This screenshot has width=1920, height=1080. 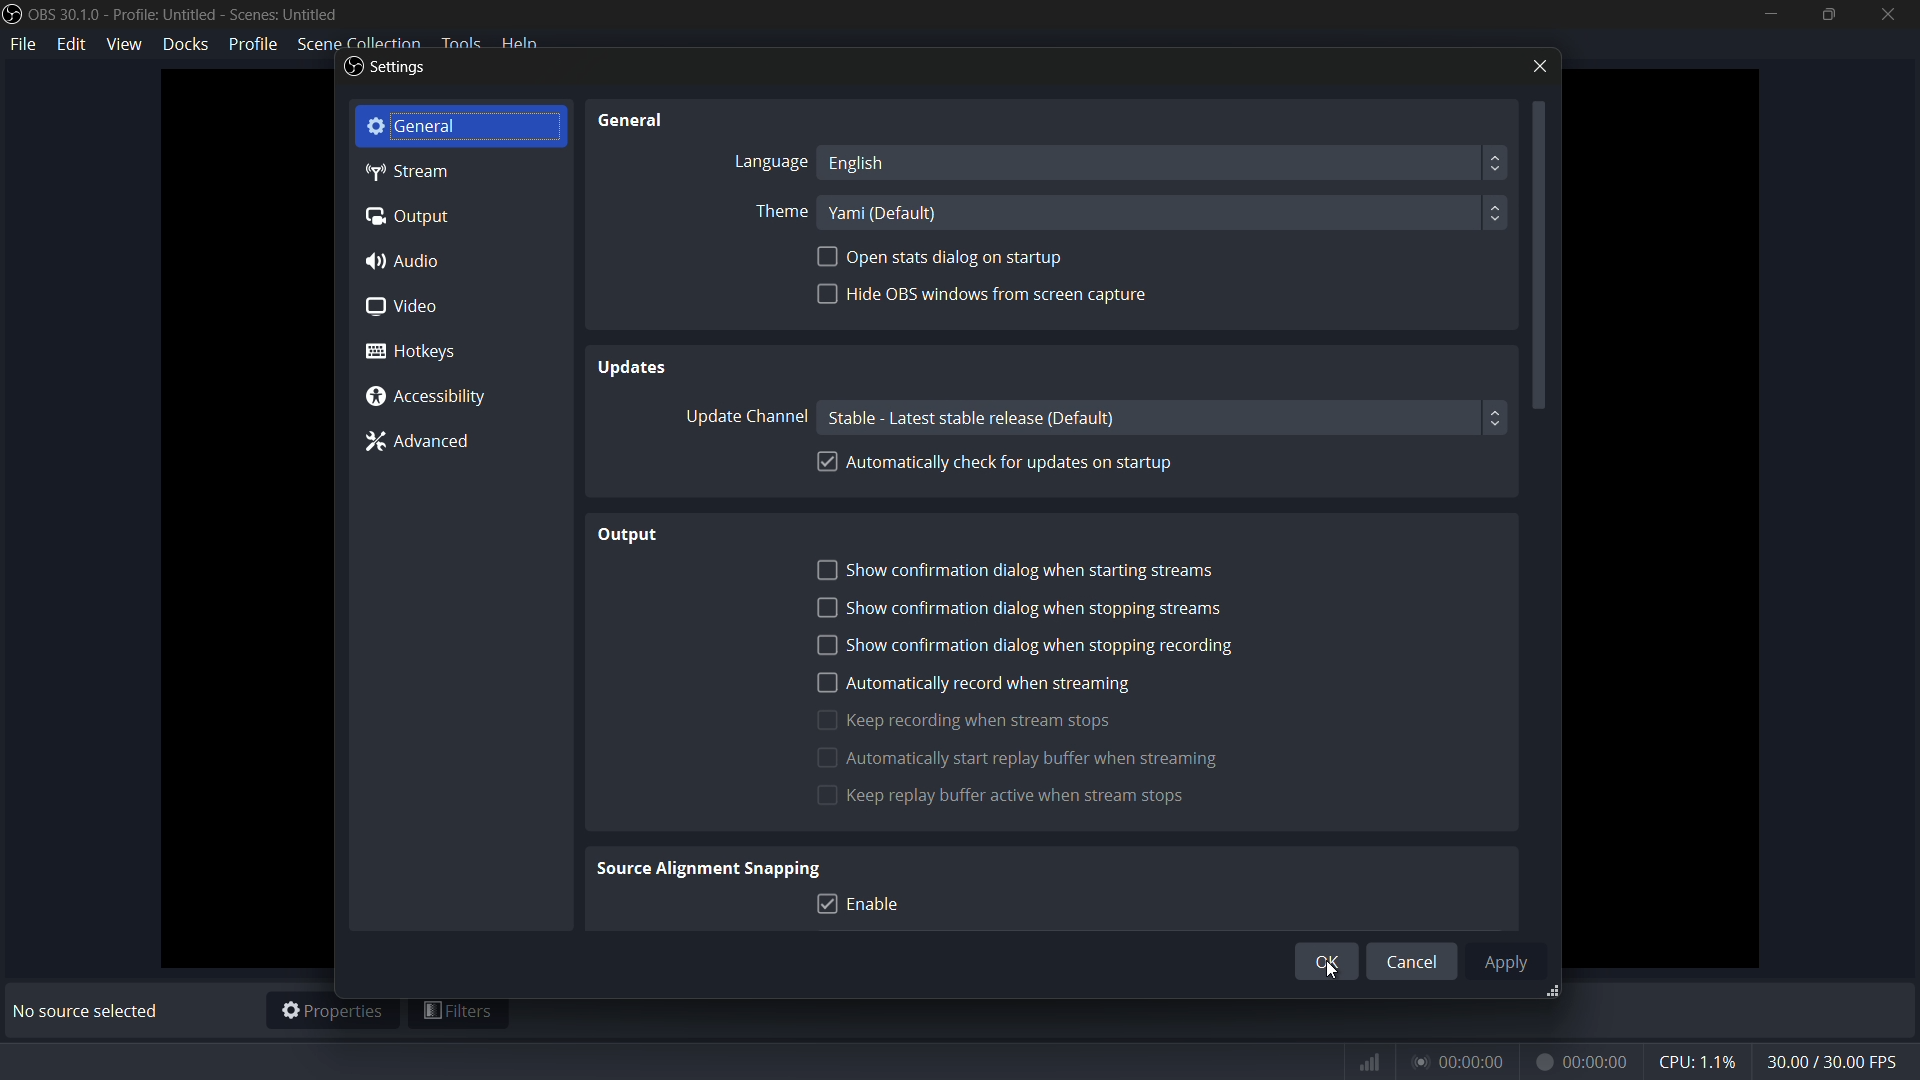 What do you see at coordinates (414, 218) in the screenshot?
I see `Output` at bounding box center [414, 218].